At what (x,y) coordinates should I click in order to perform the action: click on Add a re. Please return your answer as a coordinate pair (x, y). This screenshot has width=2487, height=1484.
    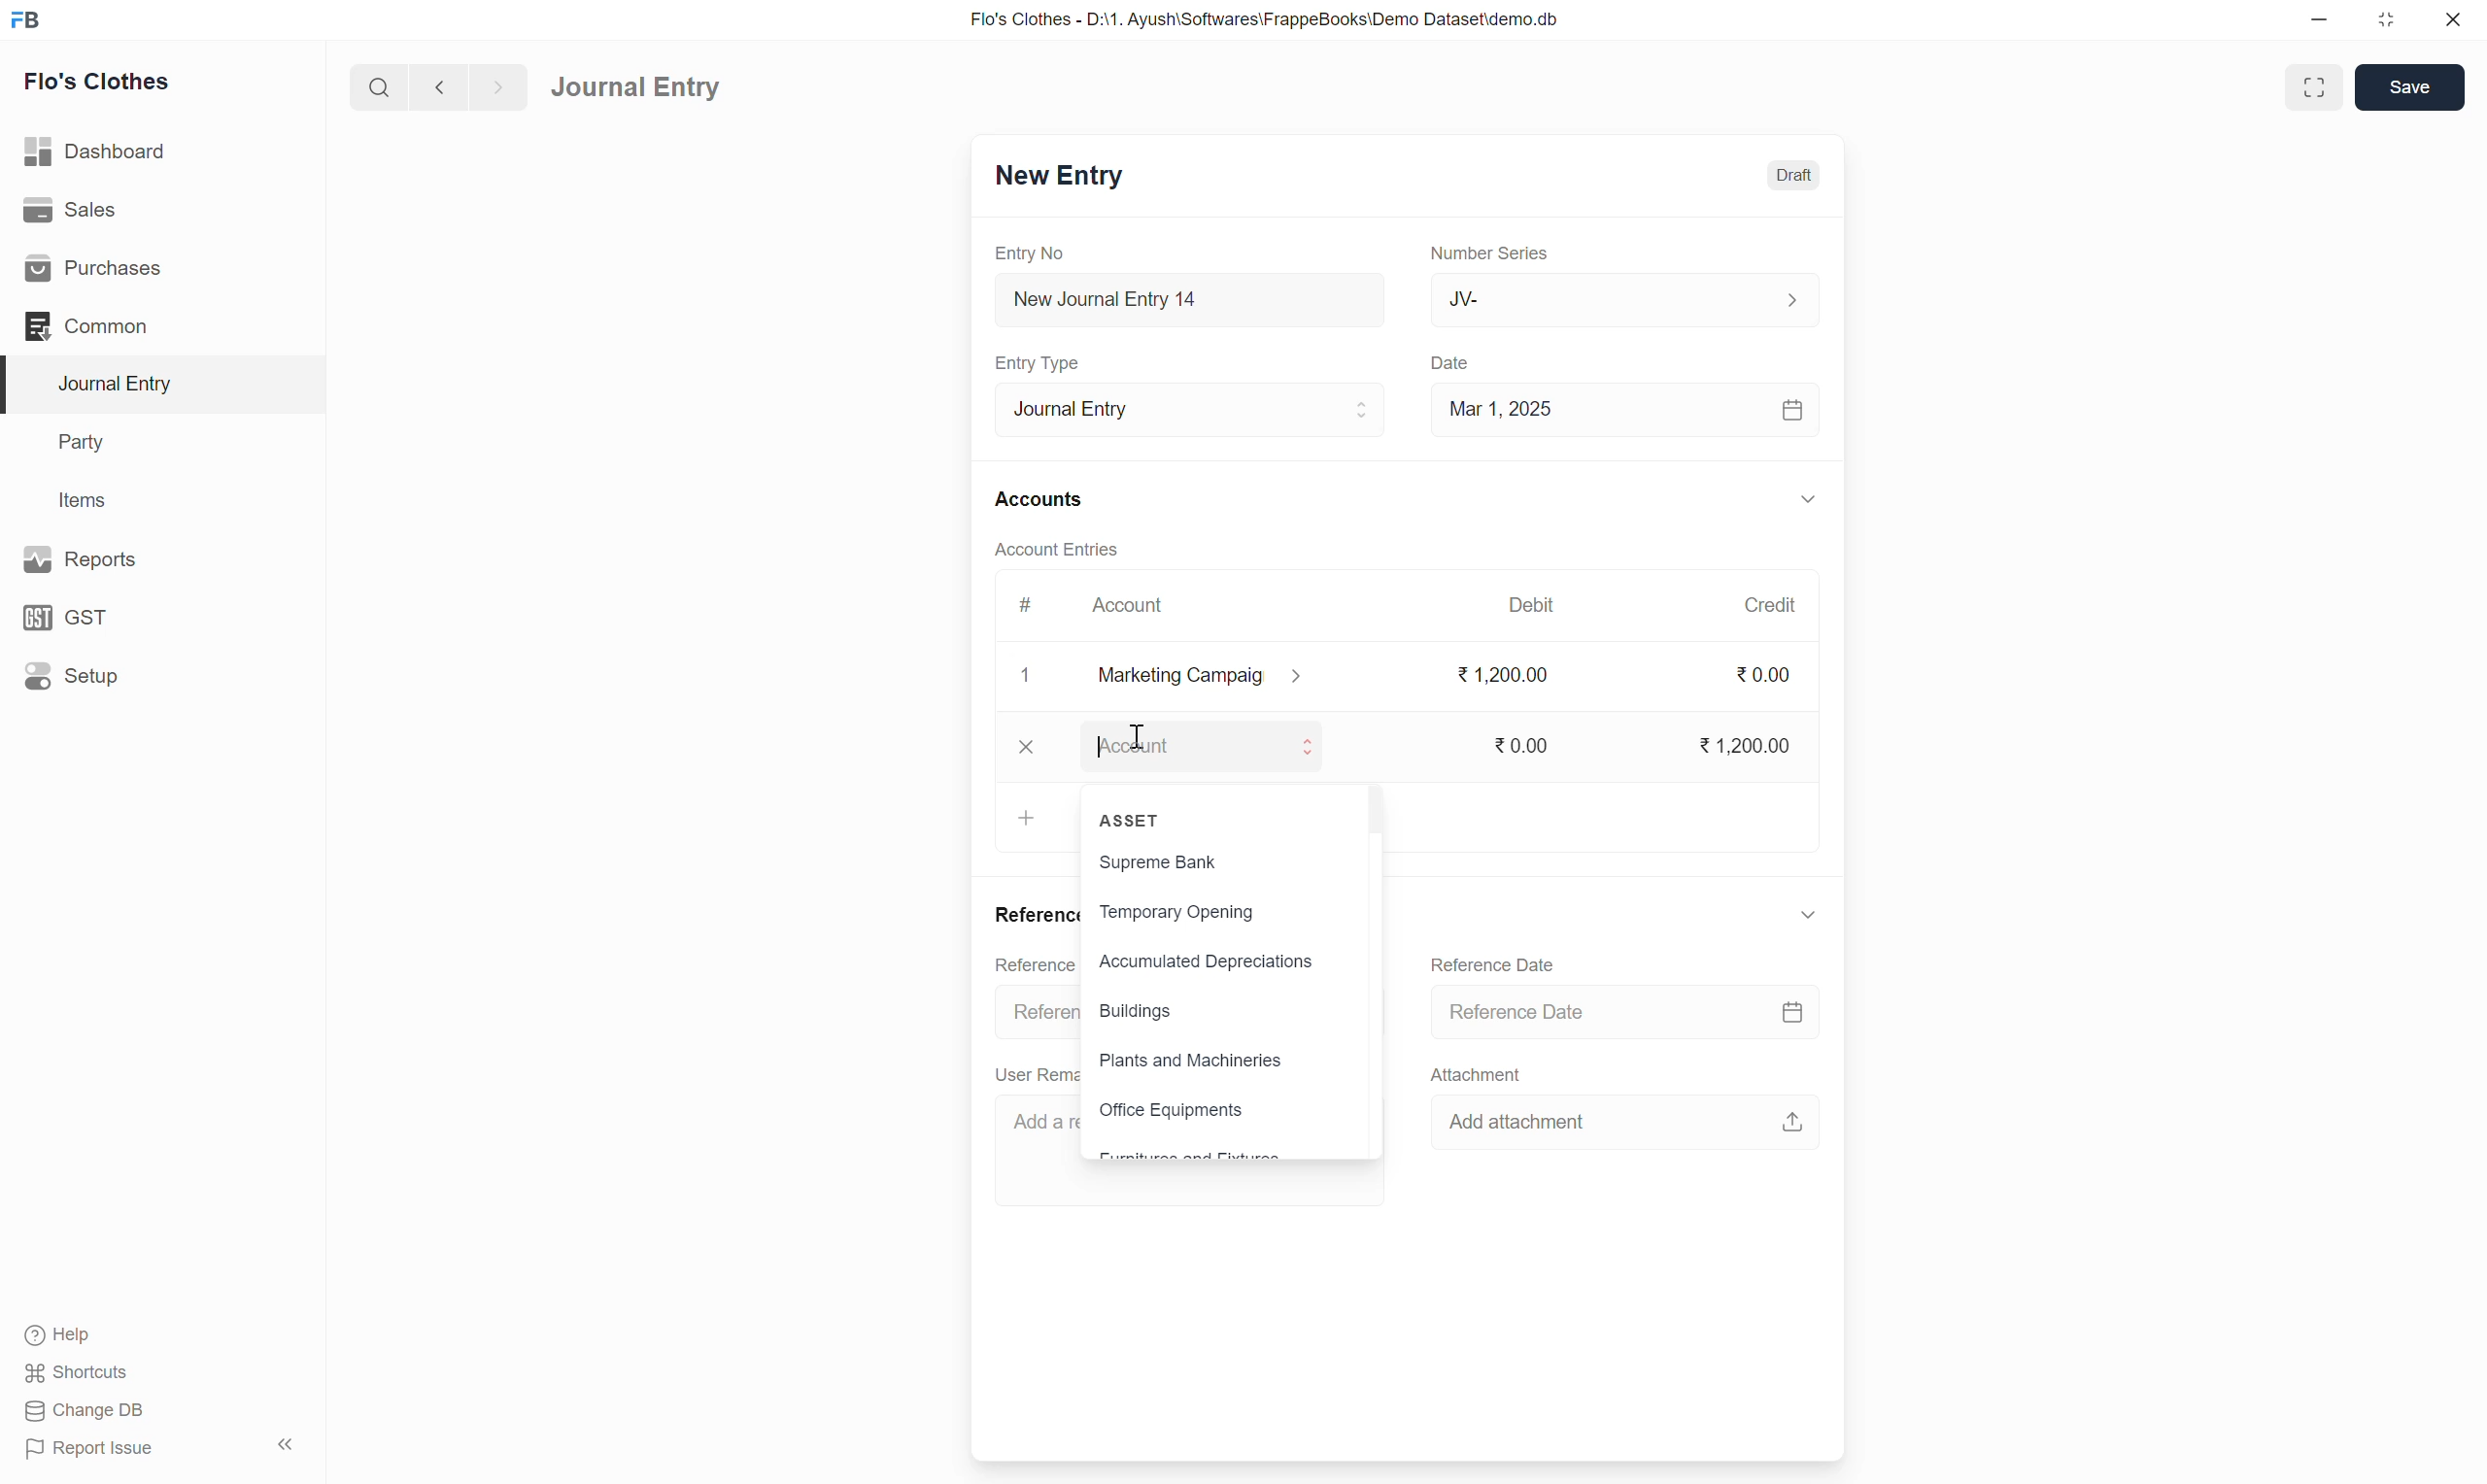
    Looking at the image, I should click on (1039, 1121).